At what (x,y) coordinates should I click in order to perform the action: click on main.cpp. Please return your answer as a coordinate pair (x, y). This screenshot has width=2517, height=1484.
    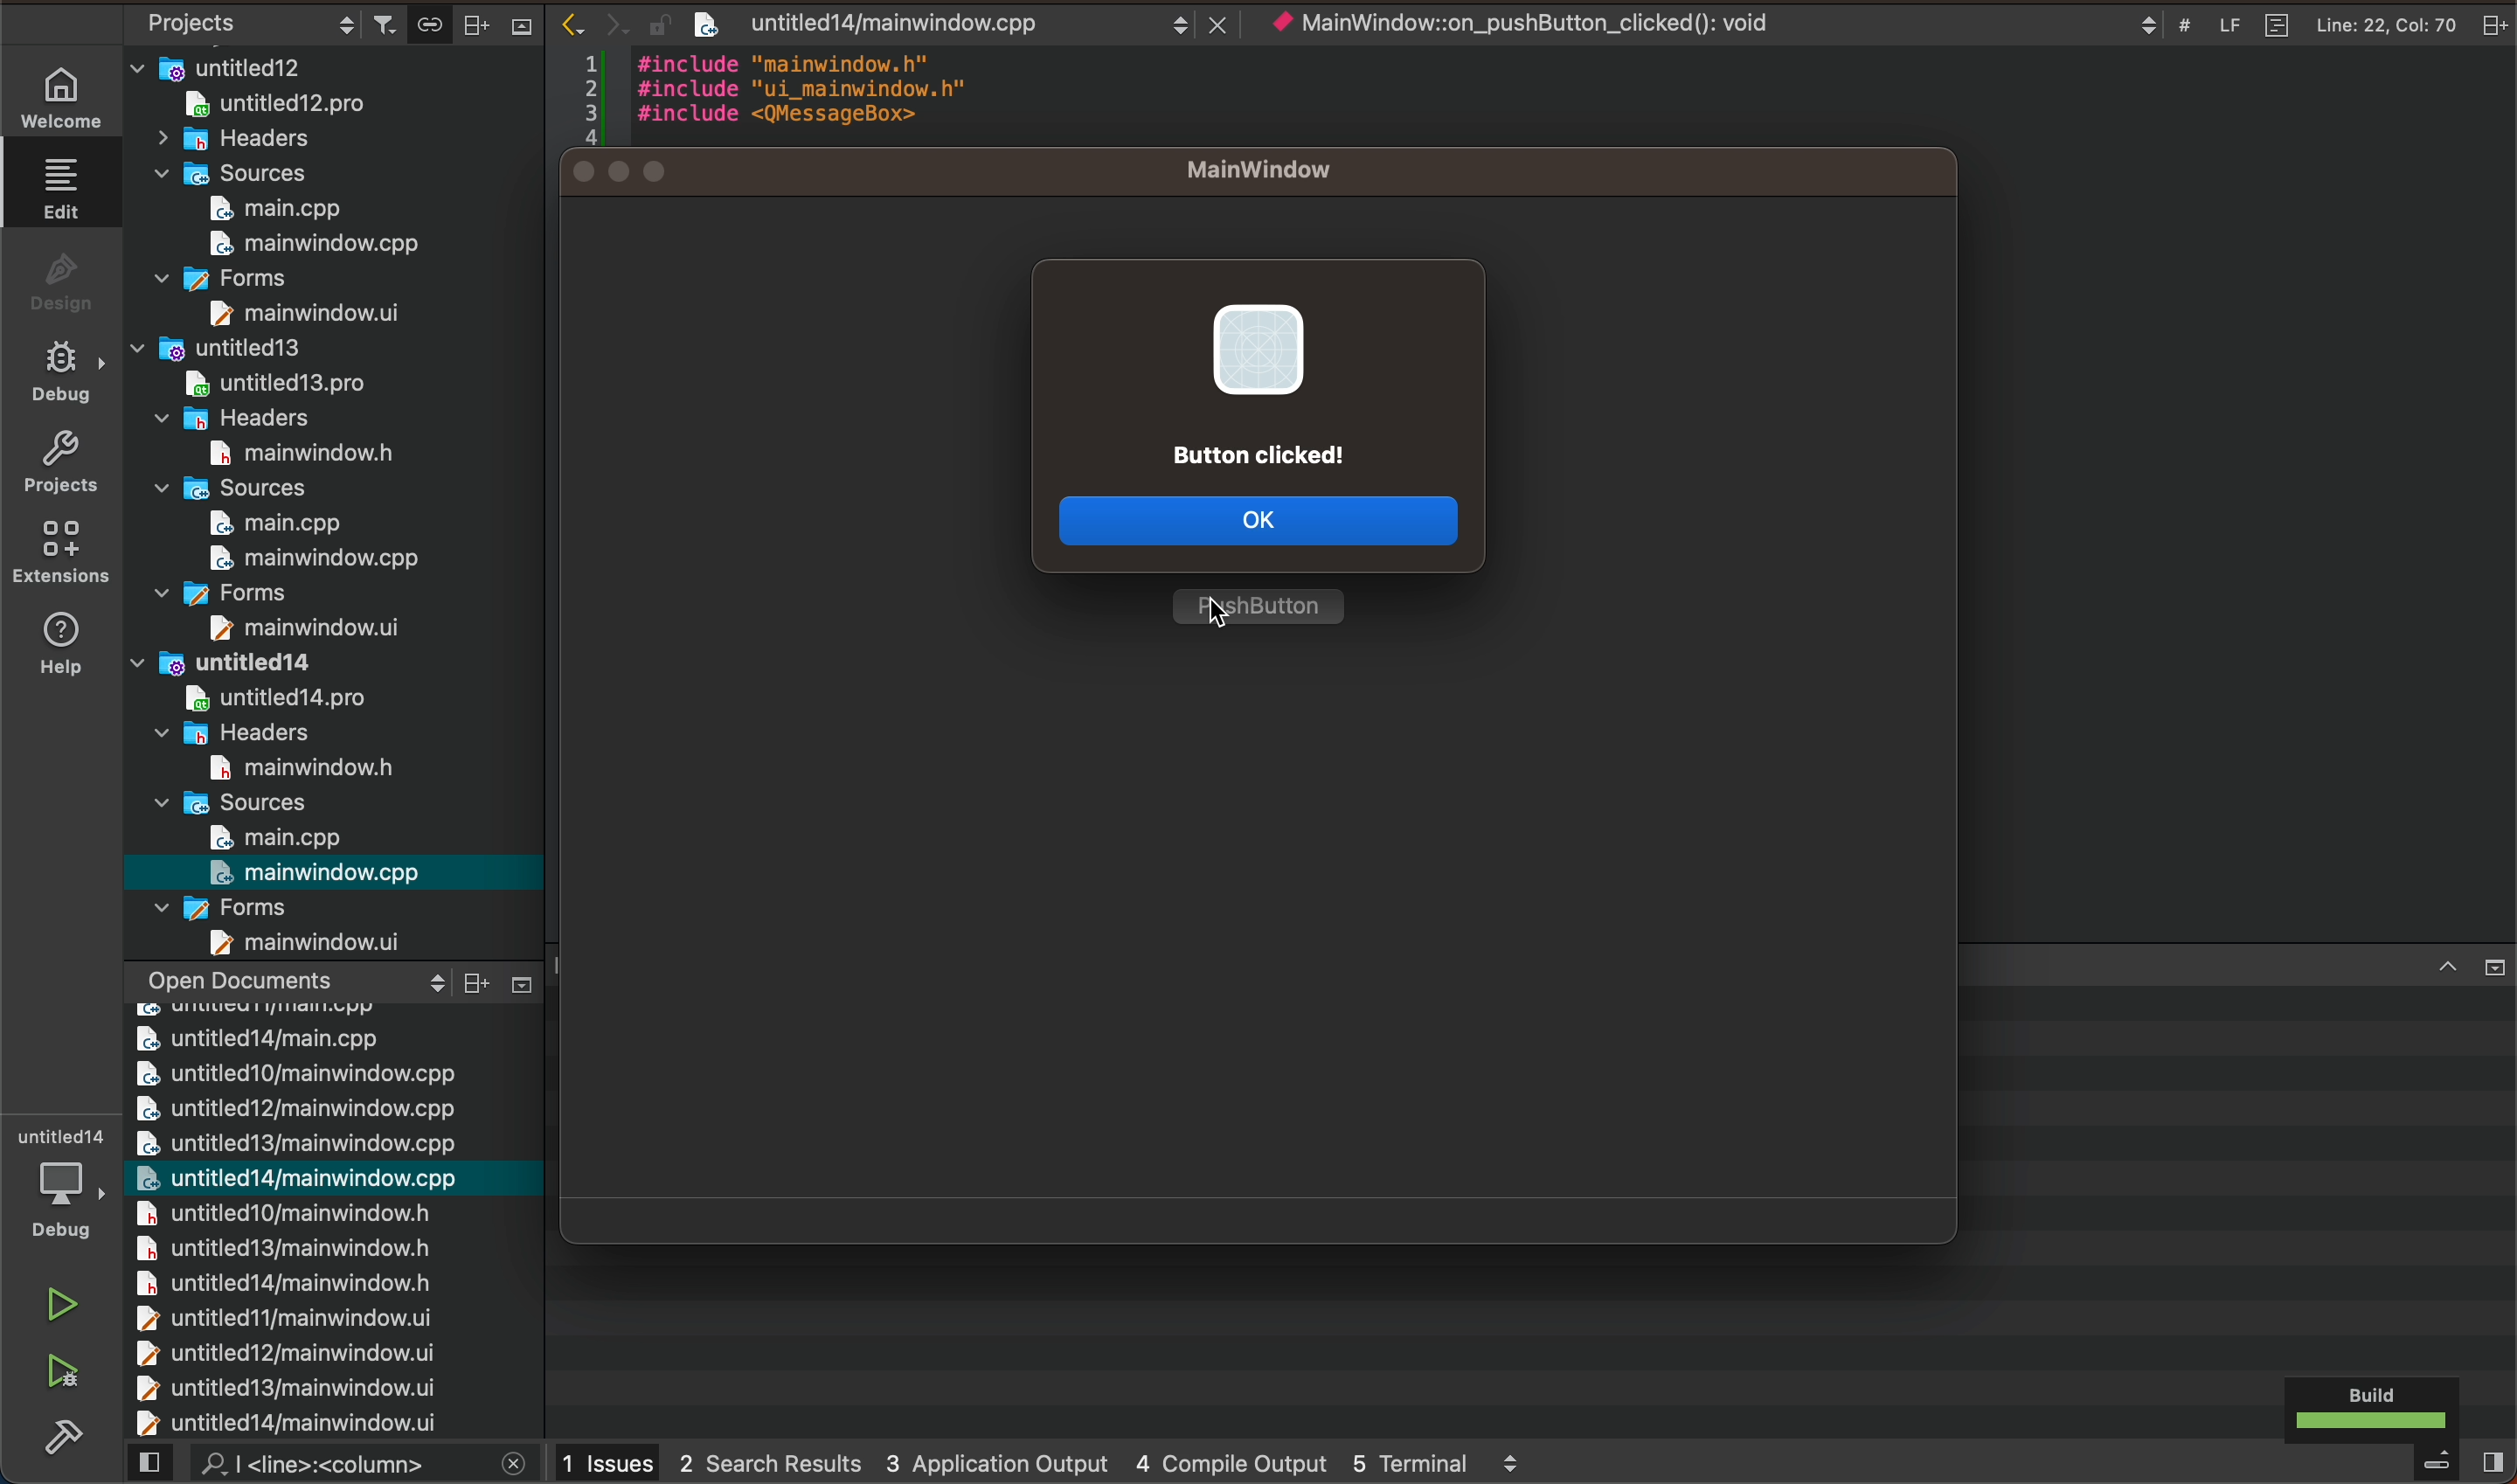
    Looking at the image, I should click on (259, 525).